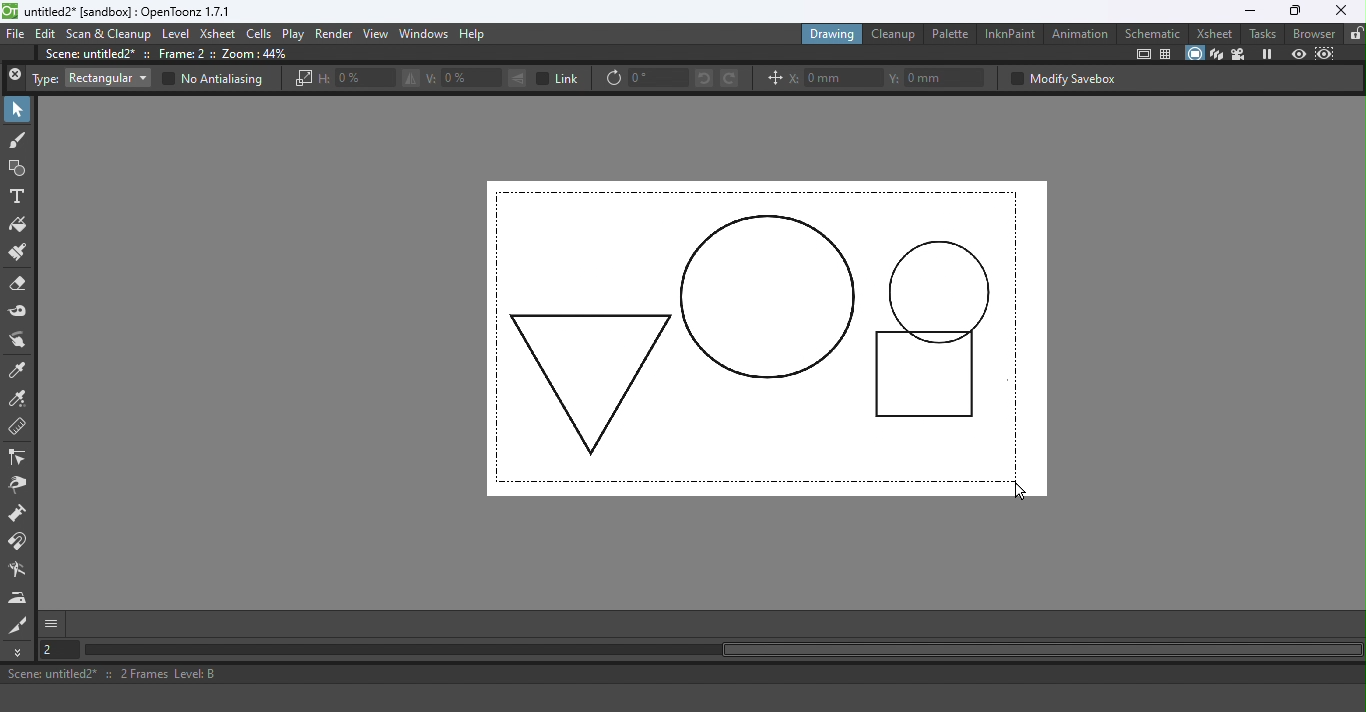 The height and width of the screenshot is (712, 1366). I want to click on Render, so click(335, 33).